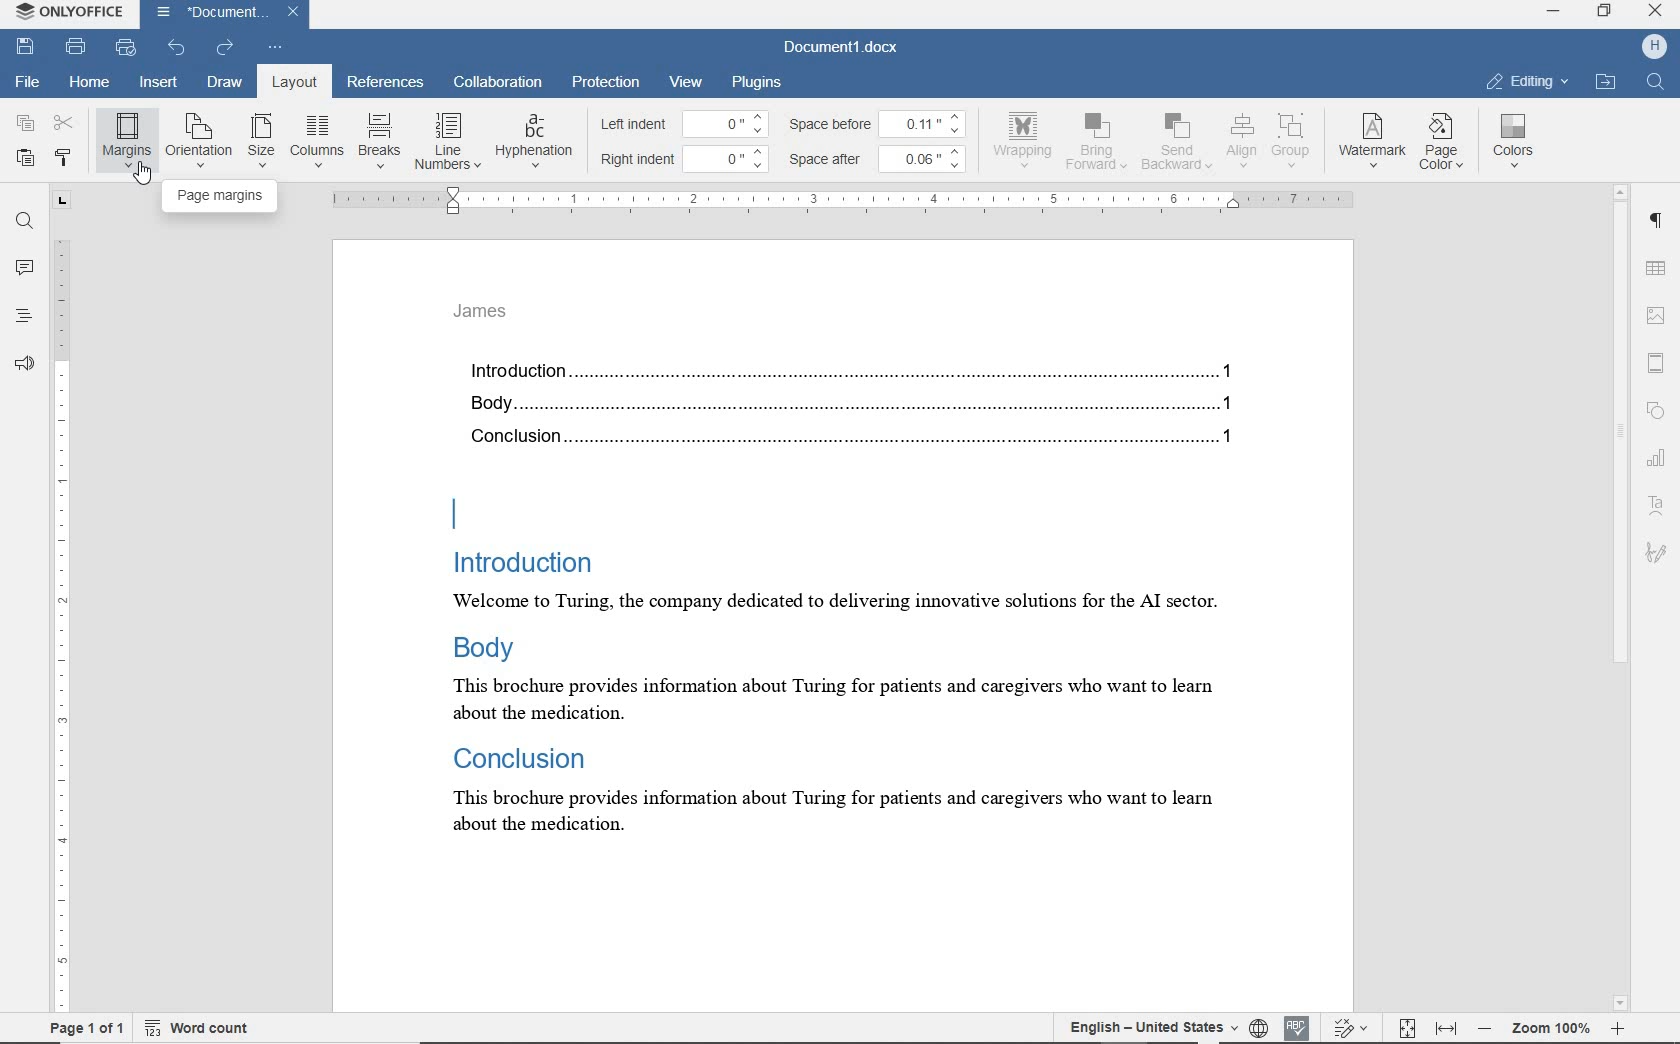 The width and height of the screenshot is (1680, 1044). Describe the element at coordinates (25, 45) in the screenshot. I see `save` at that location.